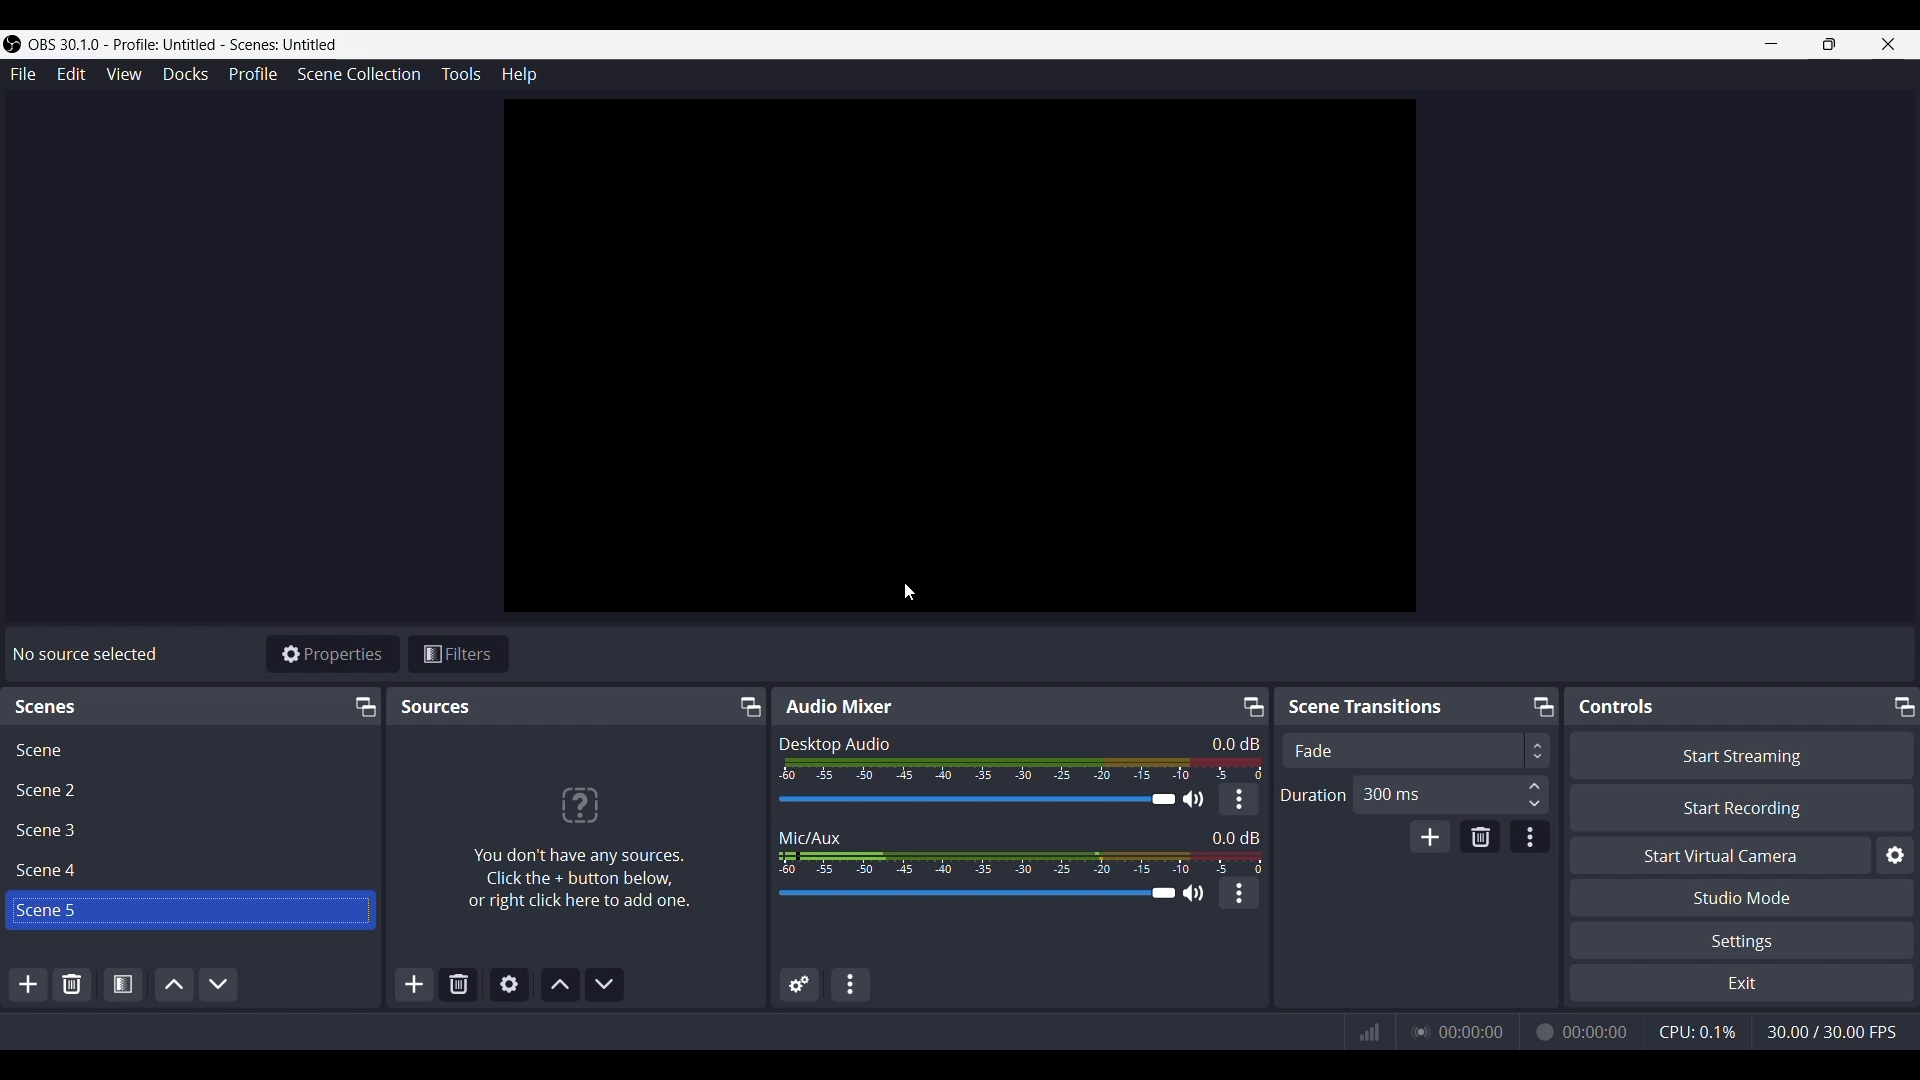 This screenshot has width=1920, height=1080. Describe the element at coordinates (1740, 754) in the screenshot. I see `Start Streaming` at that location.